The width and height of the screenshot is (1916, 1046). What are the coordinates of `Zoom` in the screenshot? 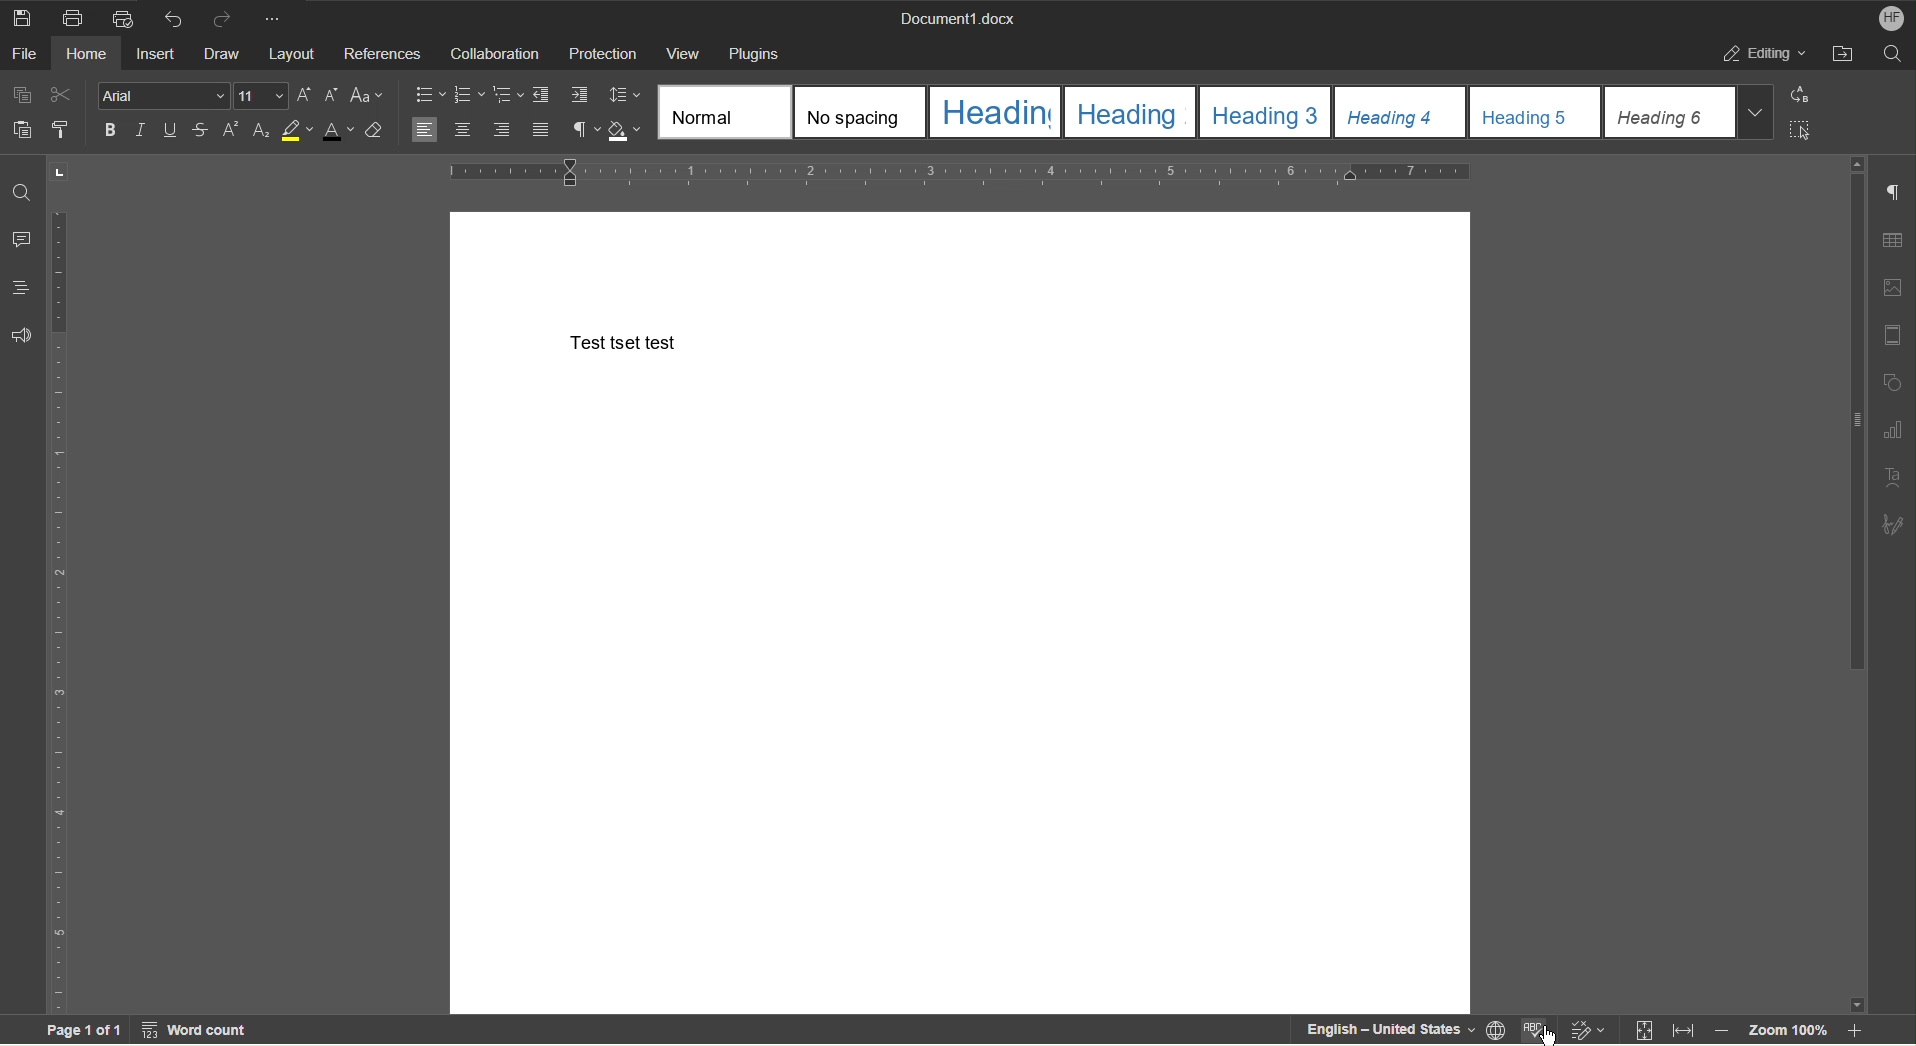 It's located at (1796, 1031).